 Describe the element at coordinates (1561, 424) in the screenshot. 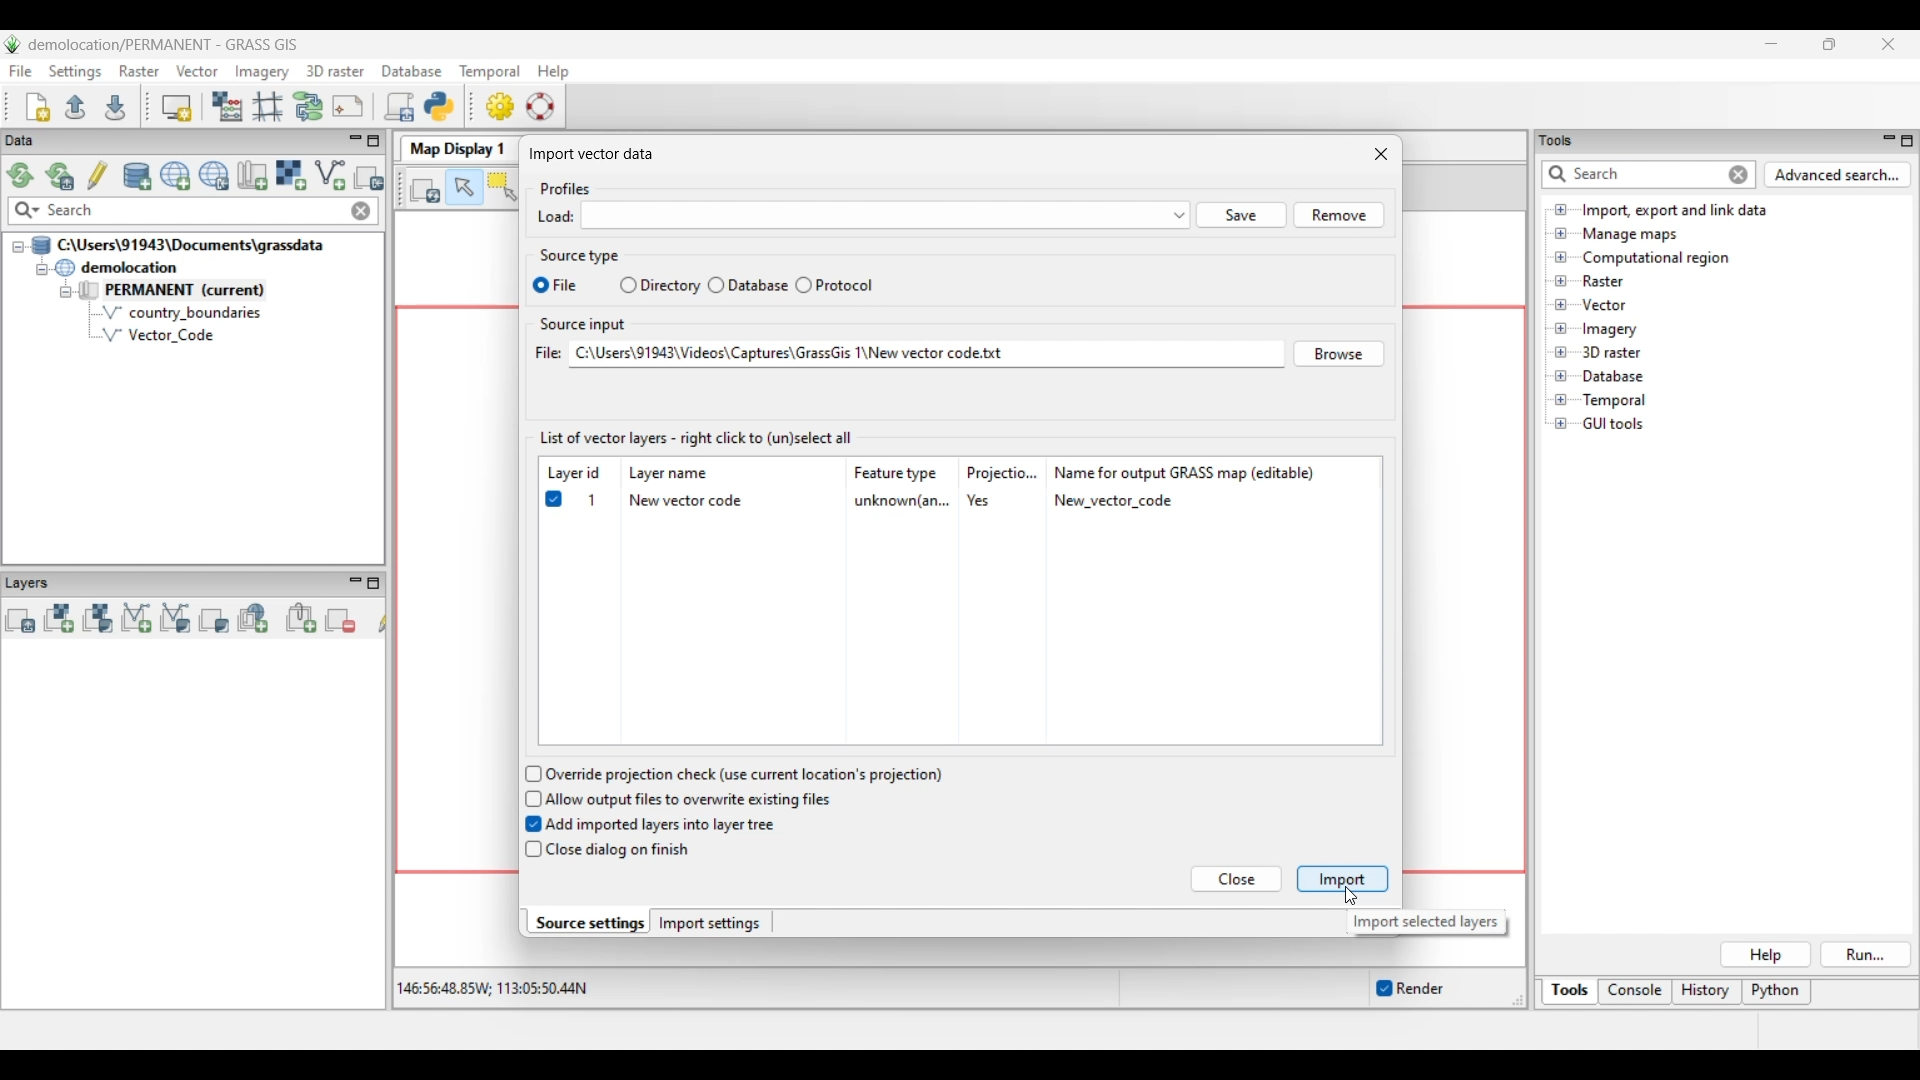

I see `Click to open GUI tools` at that location.